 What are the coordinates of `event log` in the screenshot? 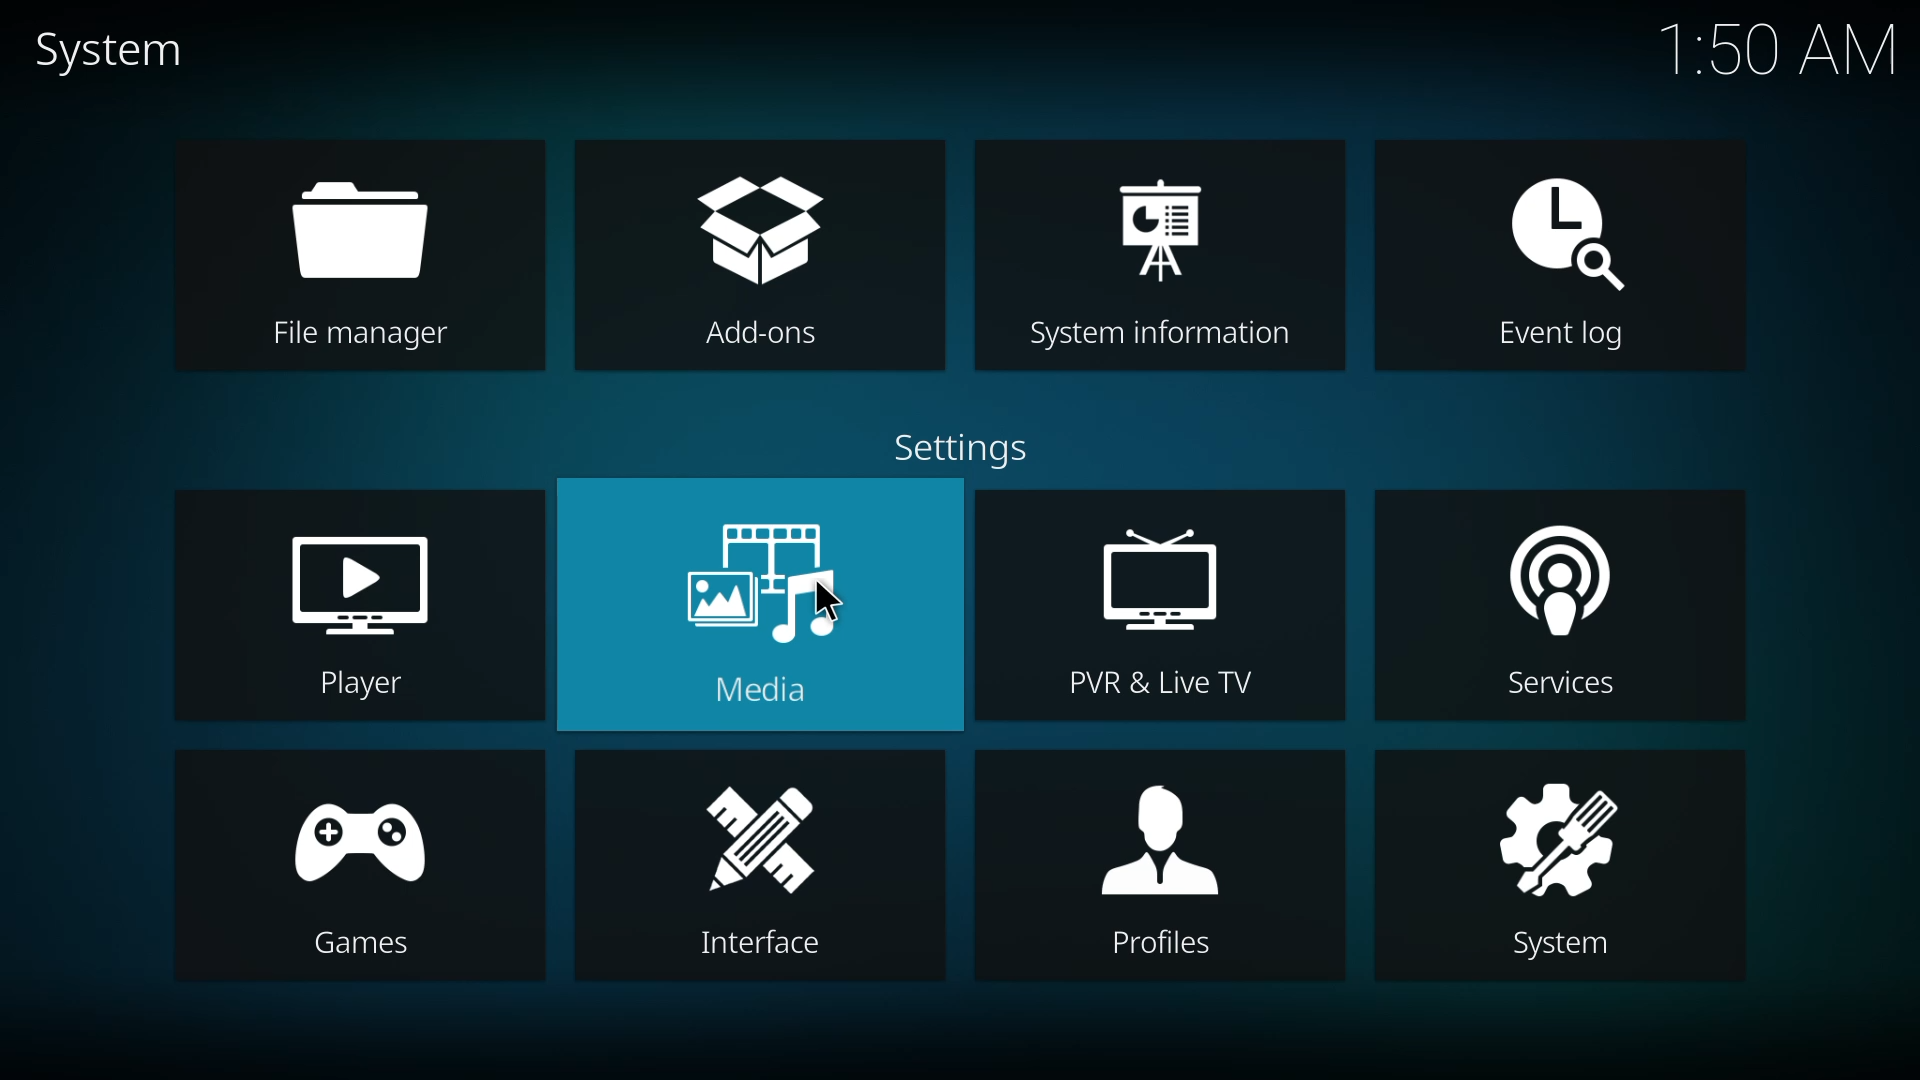 It's located at (1556, 257).